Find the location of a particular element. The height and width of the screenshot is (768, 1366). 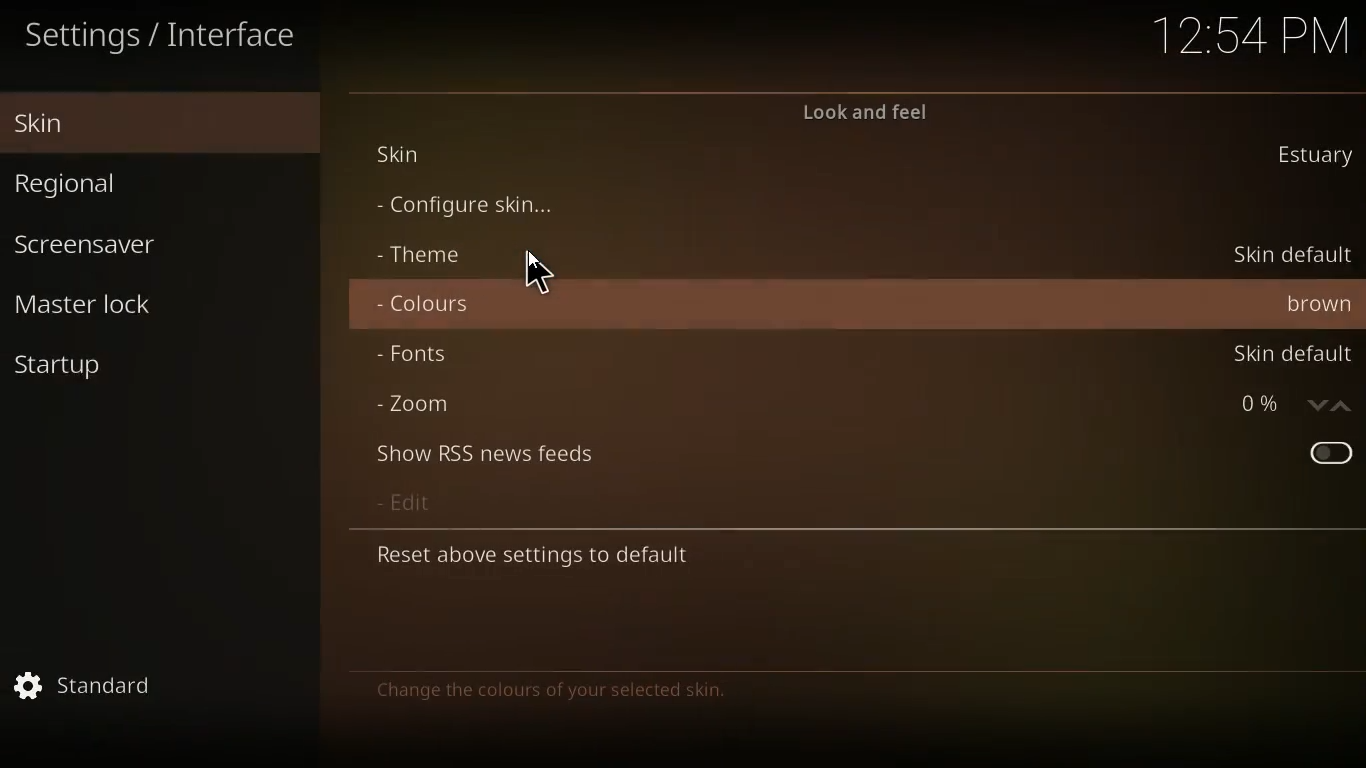

- Zoom is located at coordinates (411, 405).